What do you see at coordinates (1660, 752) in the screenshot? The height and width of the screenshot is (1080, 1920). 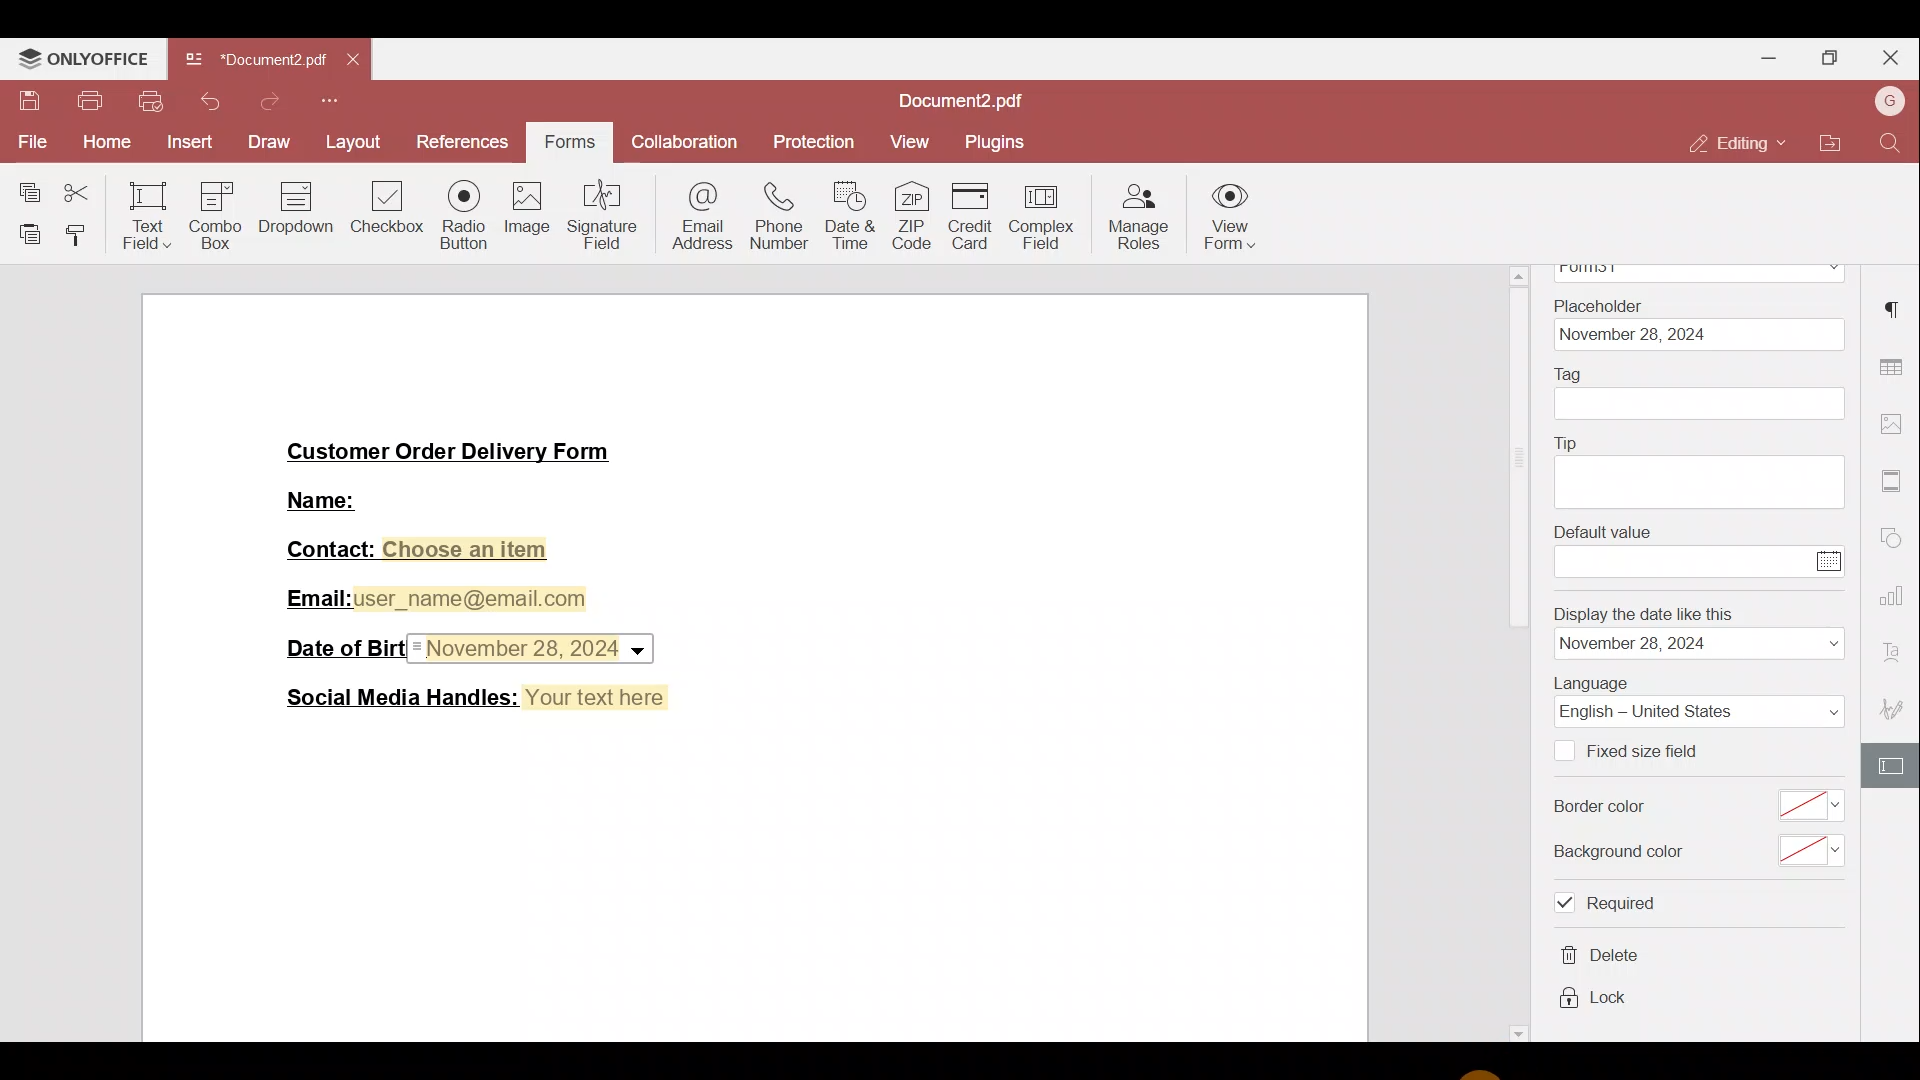 I see `Fixed size field` at bounding box center [1660, 752].